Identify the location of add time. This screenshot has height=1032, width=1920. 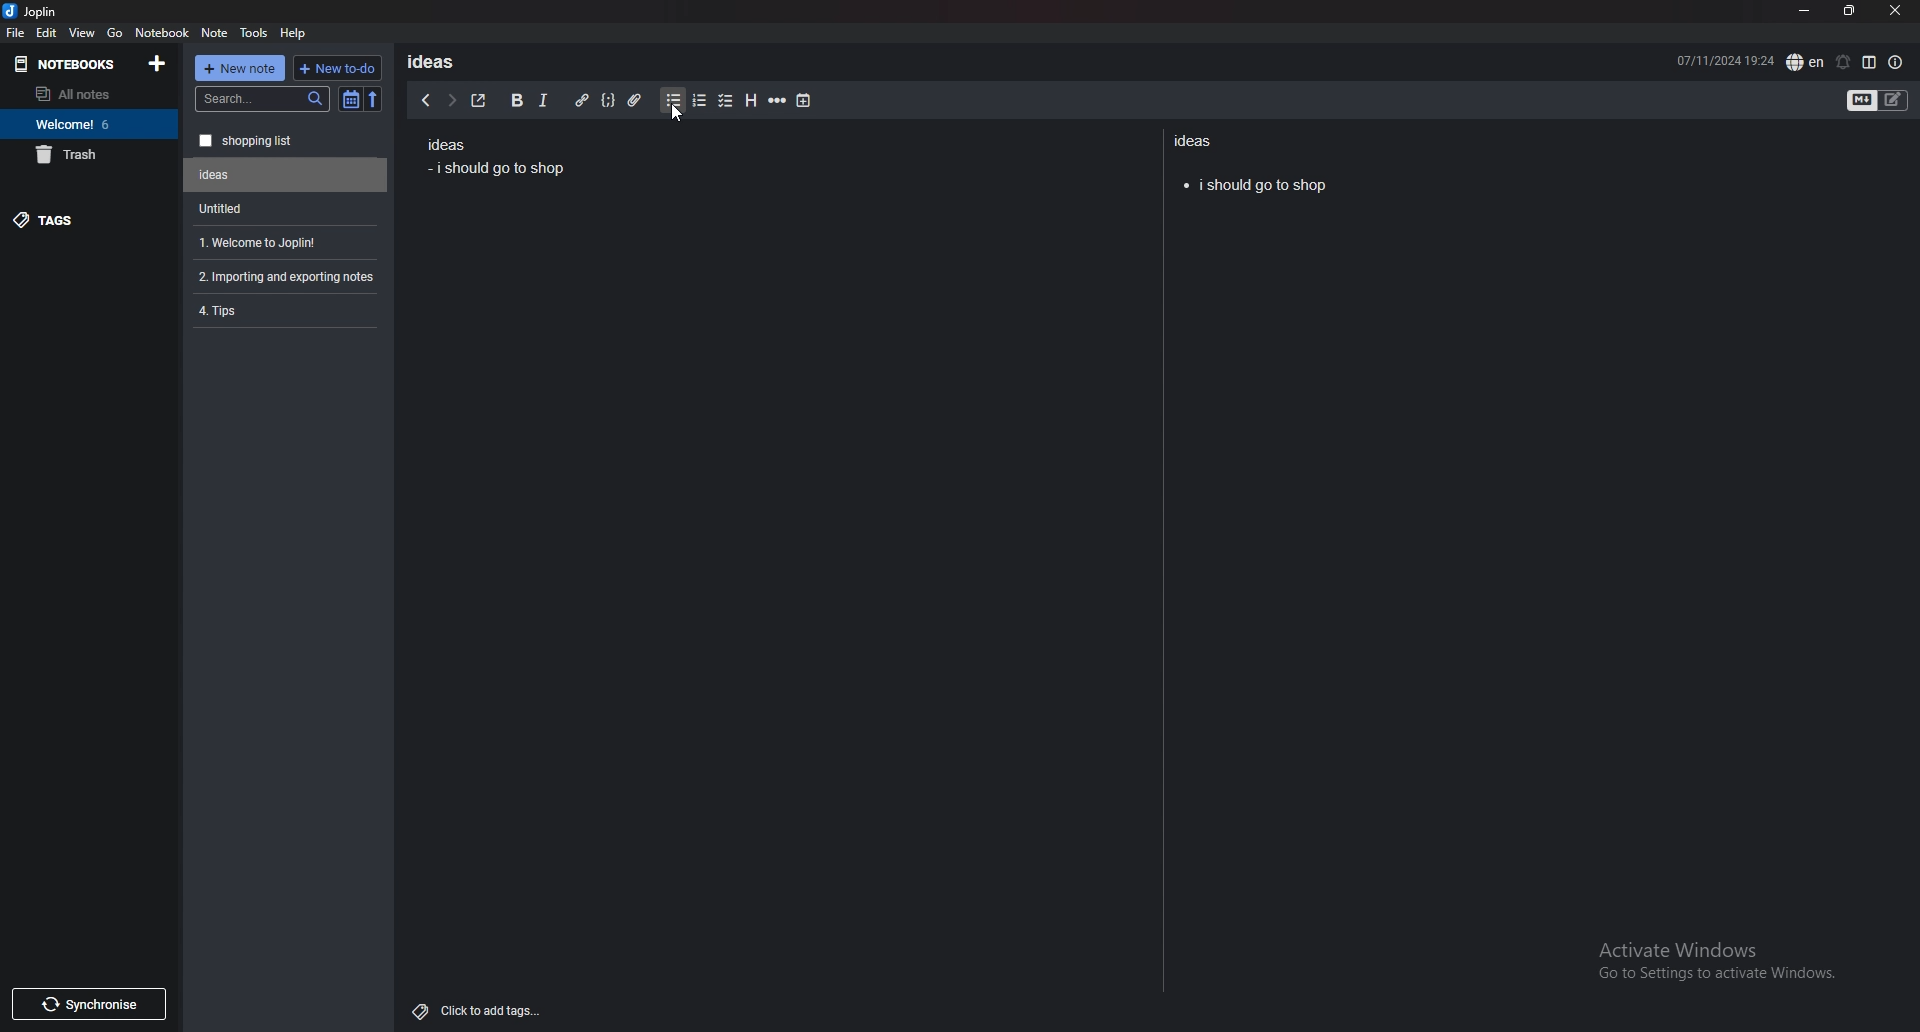
(805, 100).